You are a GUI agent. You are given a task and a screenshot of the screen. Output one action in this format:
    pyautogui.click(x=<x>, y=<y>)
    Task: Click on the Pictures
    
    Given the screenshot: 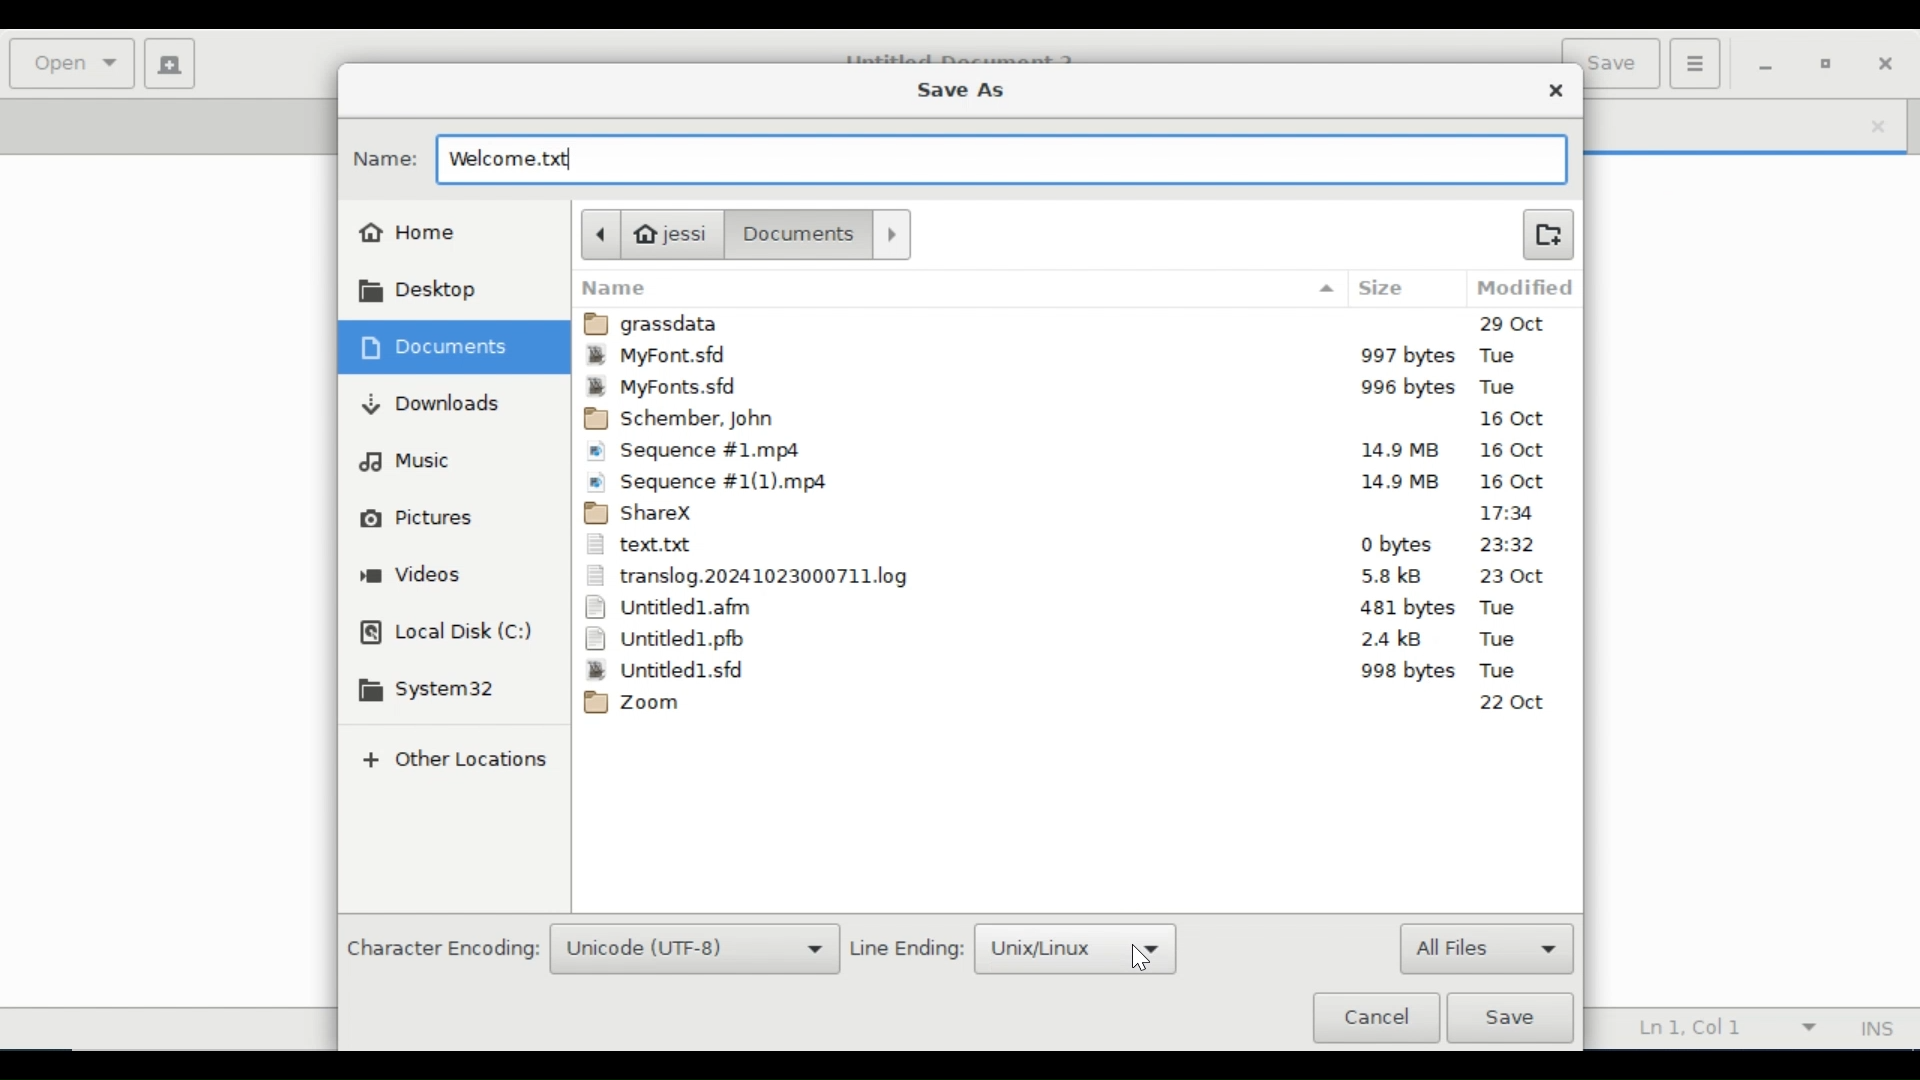 What is the action you would take?
    pyautogui.click(x=412, y=517)
    